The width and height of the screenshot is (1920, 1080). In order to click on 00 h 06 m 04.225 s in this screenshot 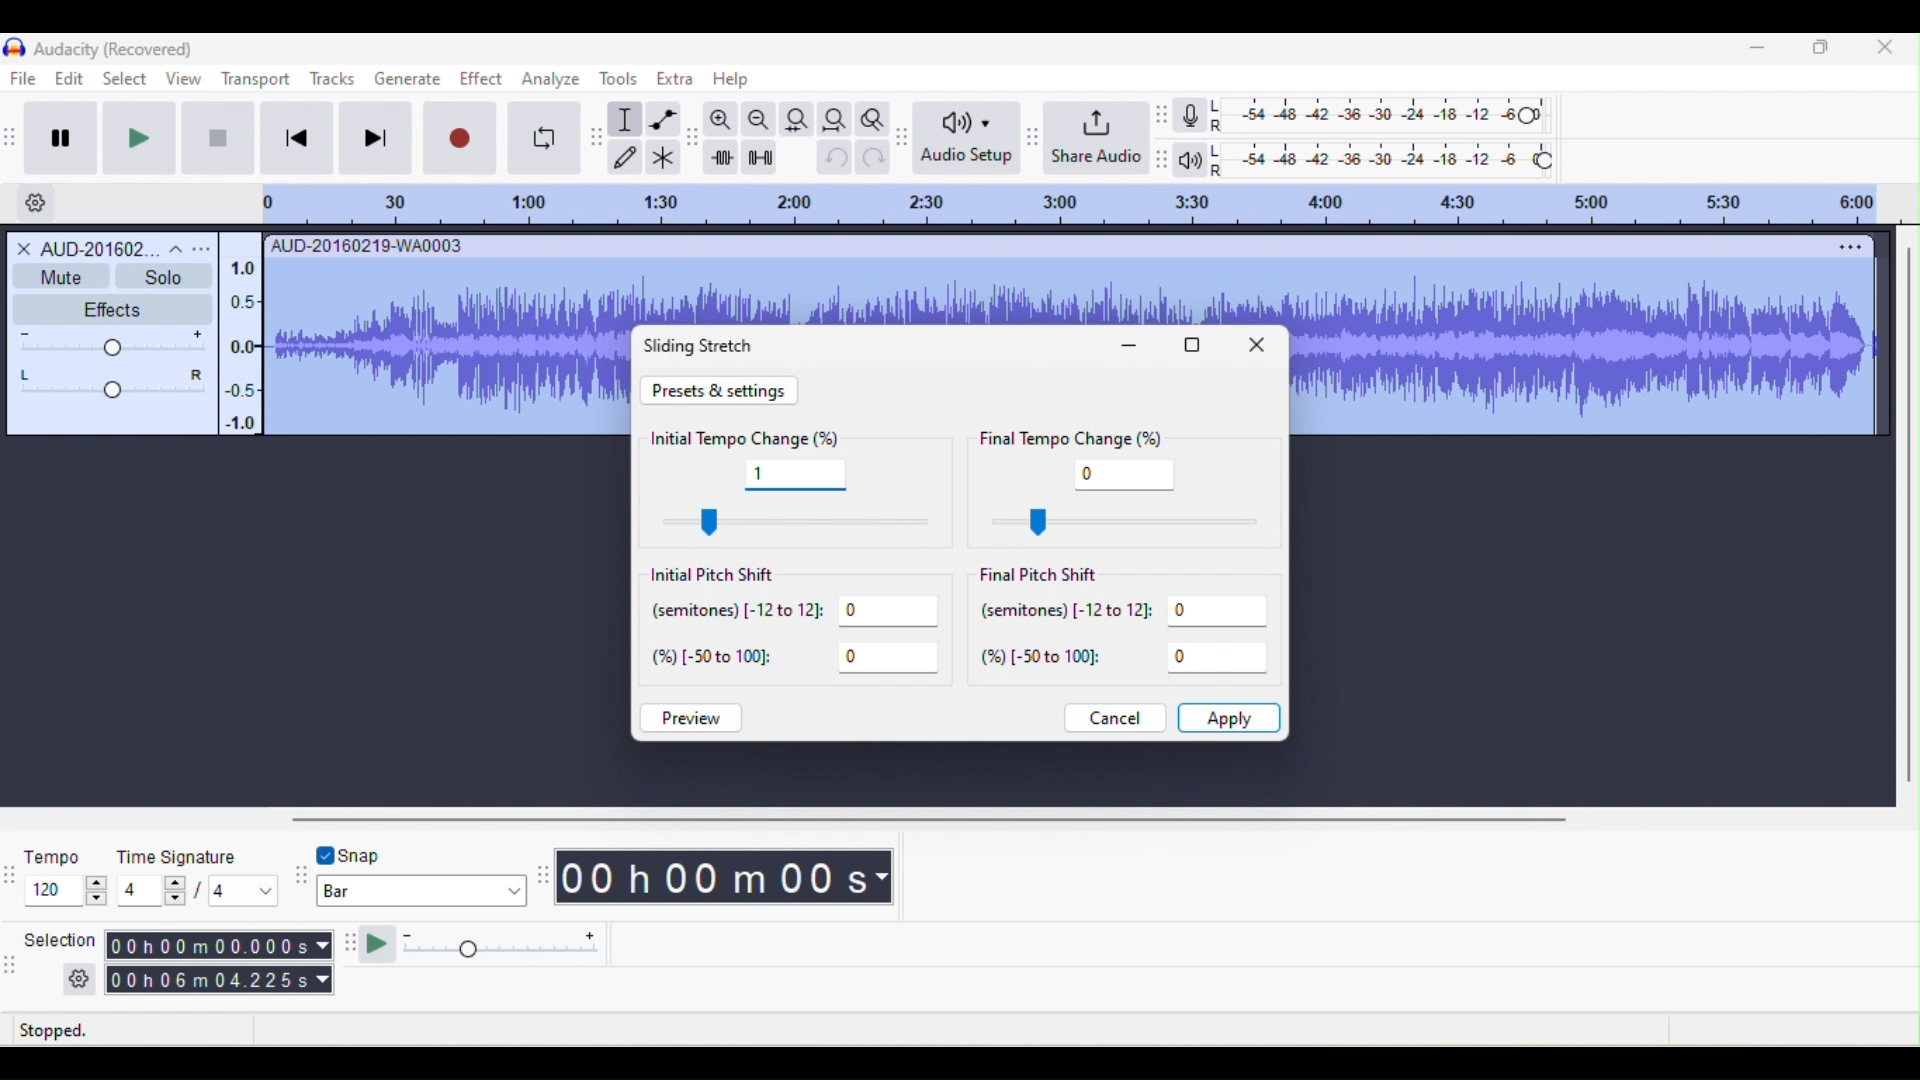, I will do `click(219, 983)`.